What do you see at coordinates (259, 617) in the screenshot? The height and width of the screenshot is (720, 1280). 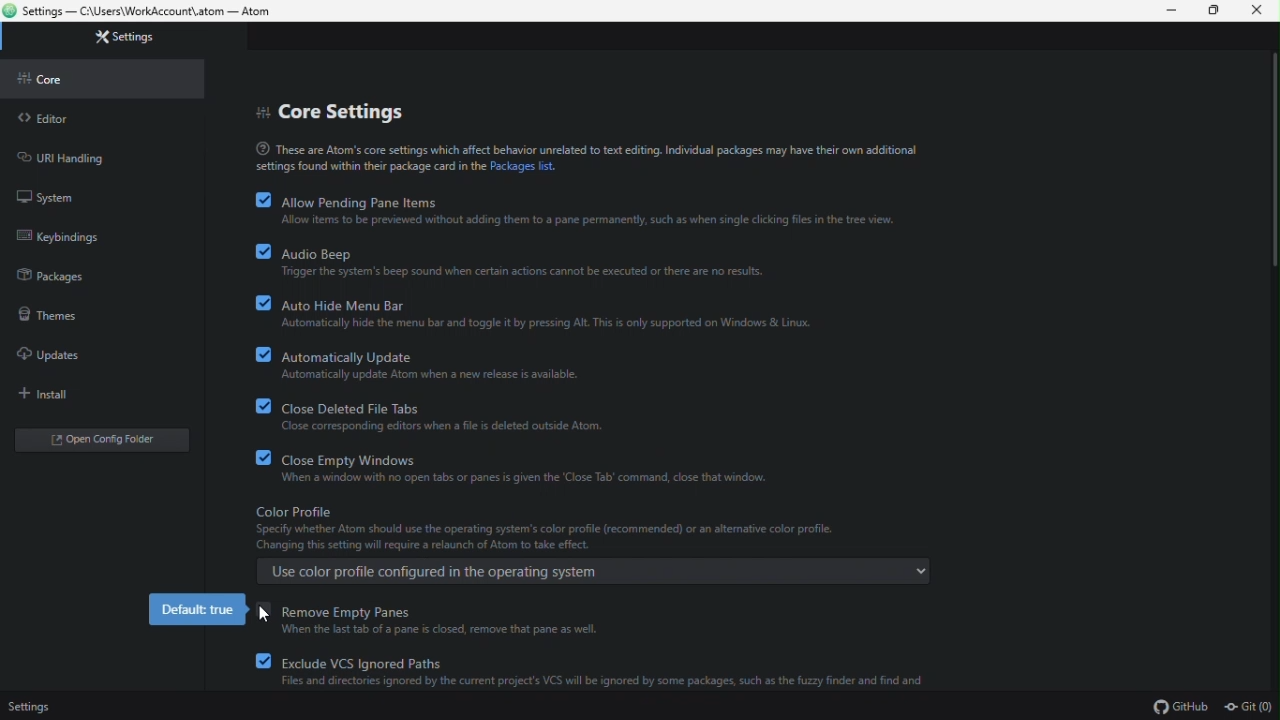 I see `Cursor` at bounding box center [259, 617].